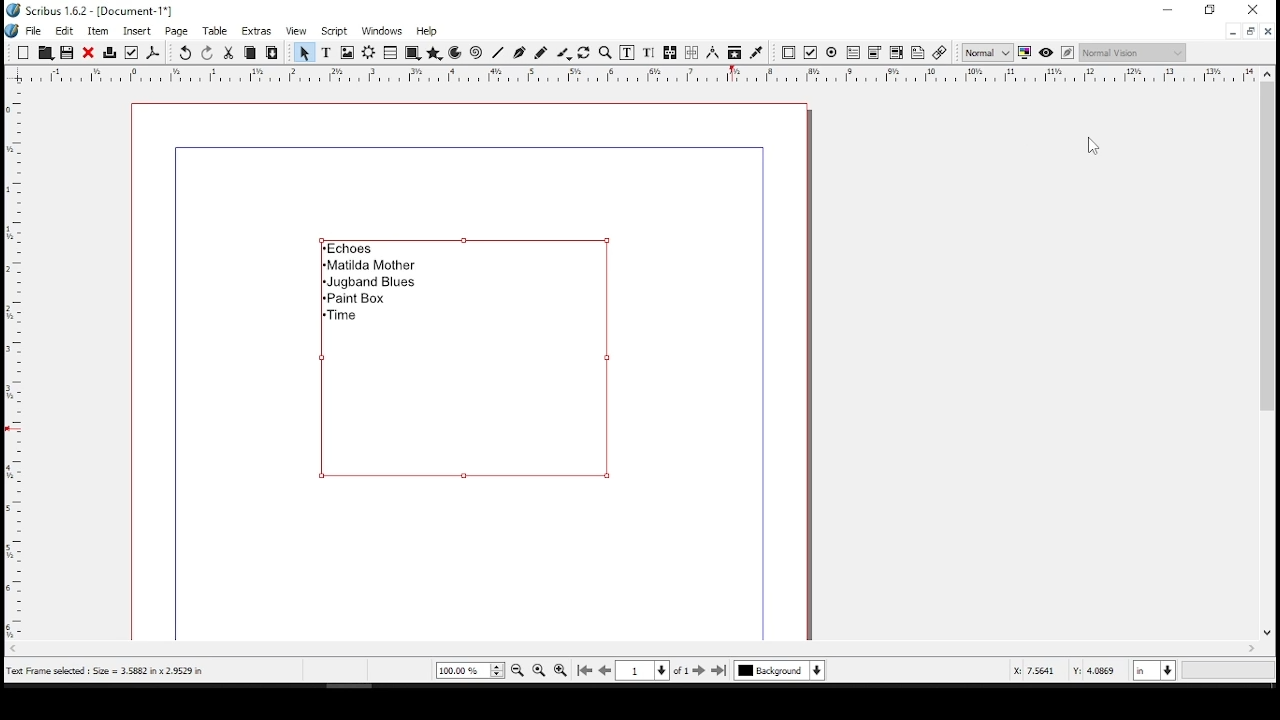  Describe the element at coordinates (896, 54) in the screenshot. I see `pdf list box` at that location.